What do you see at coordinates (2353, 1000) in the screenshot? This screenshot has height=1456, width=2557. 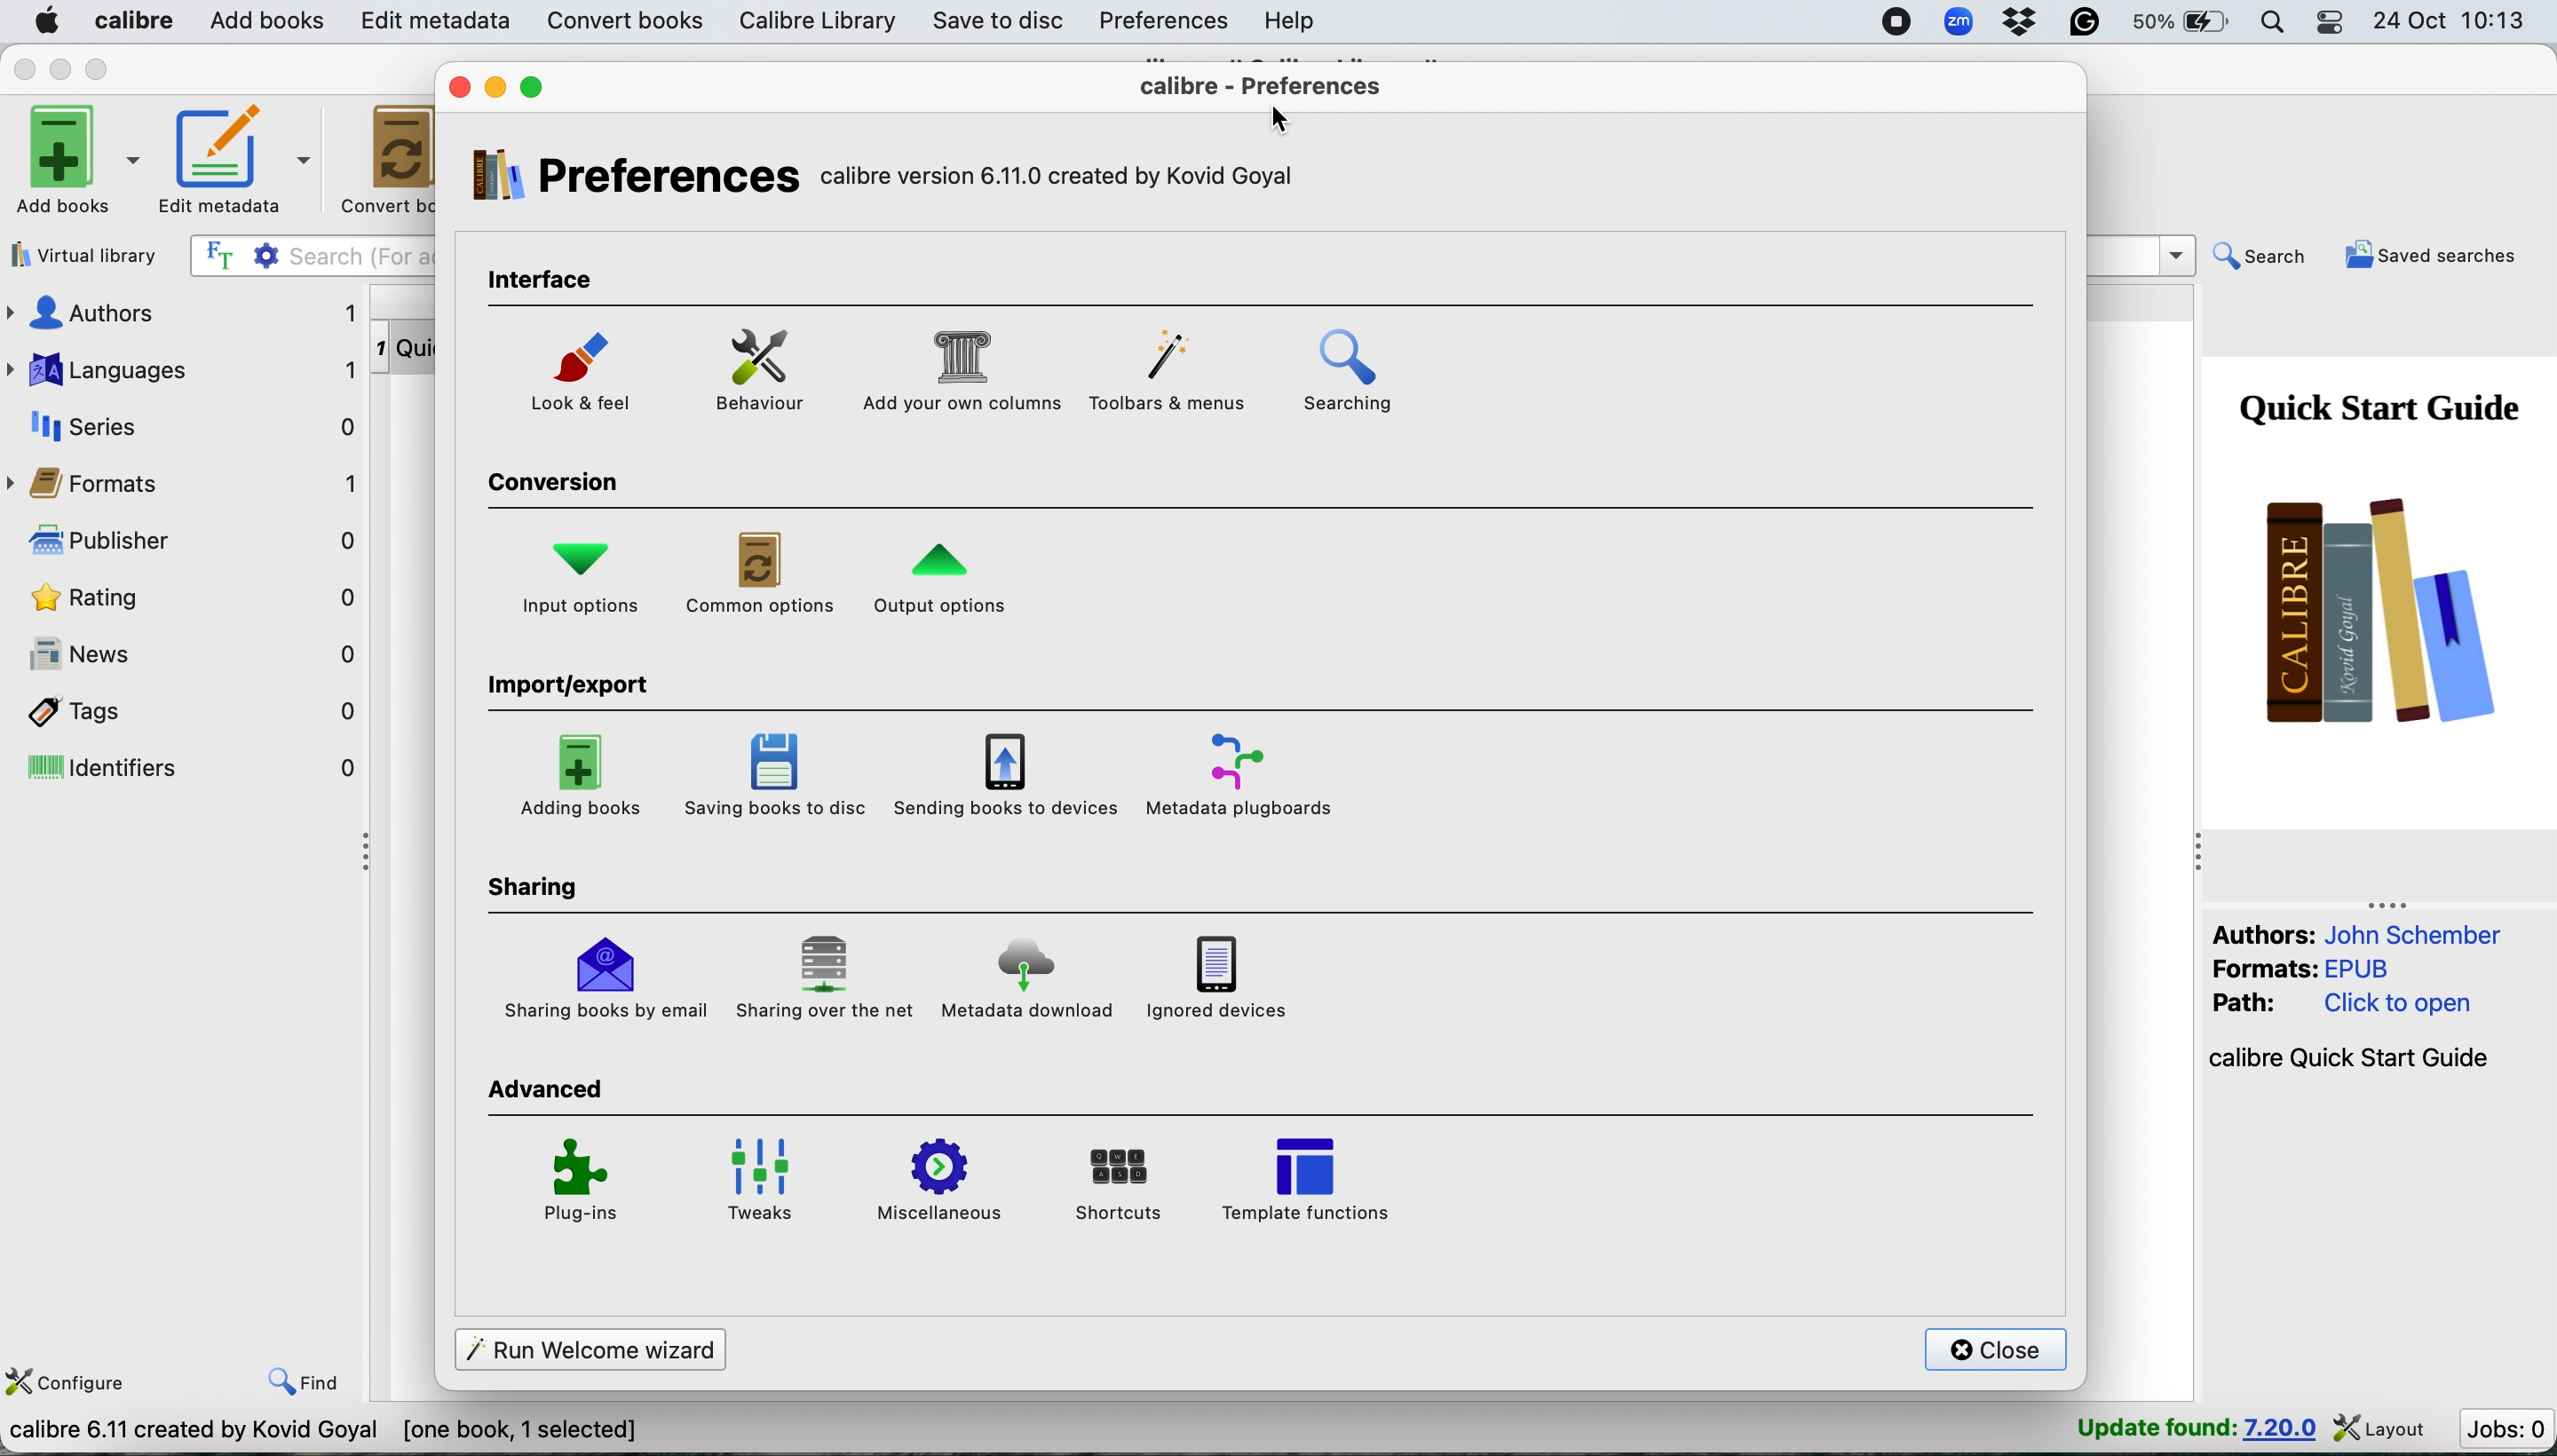 I see `Authors: John Schember
Formats: EPUB

Path: Click to open
calibre Quick Start Guide` at bounding box center [2353, 1000].